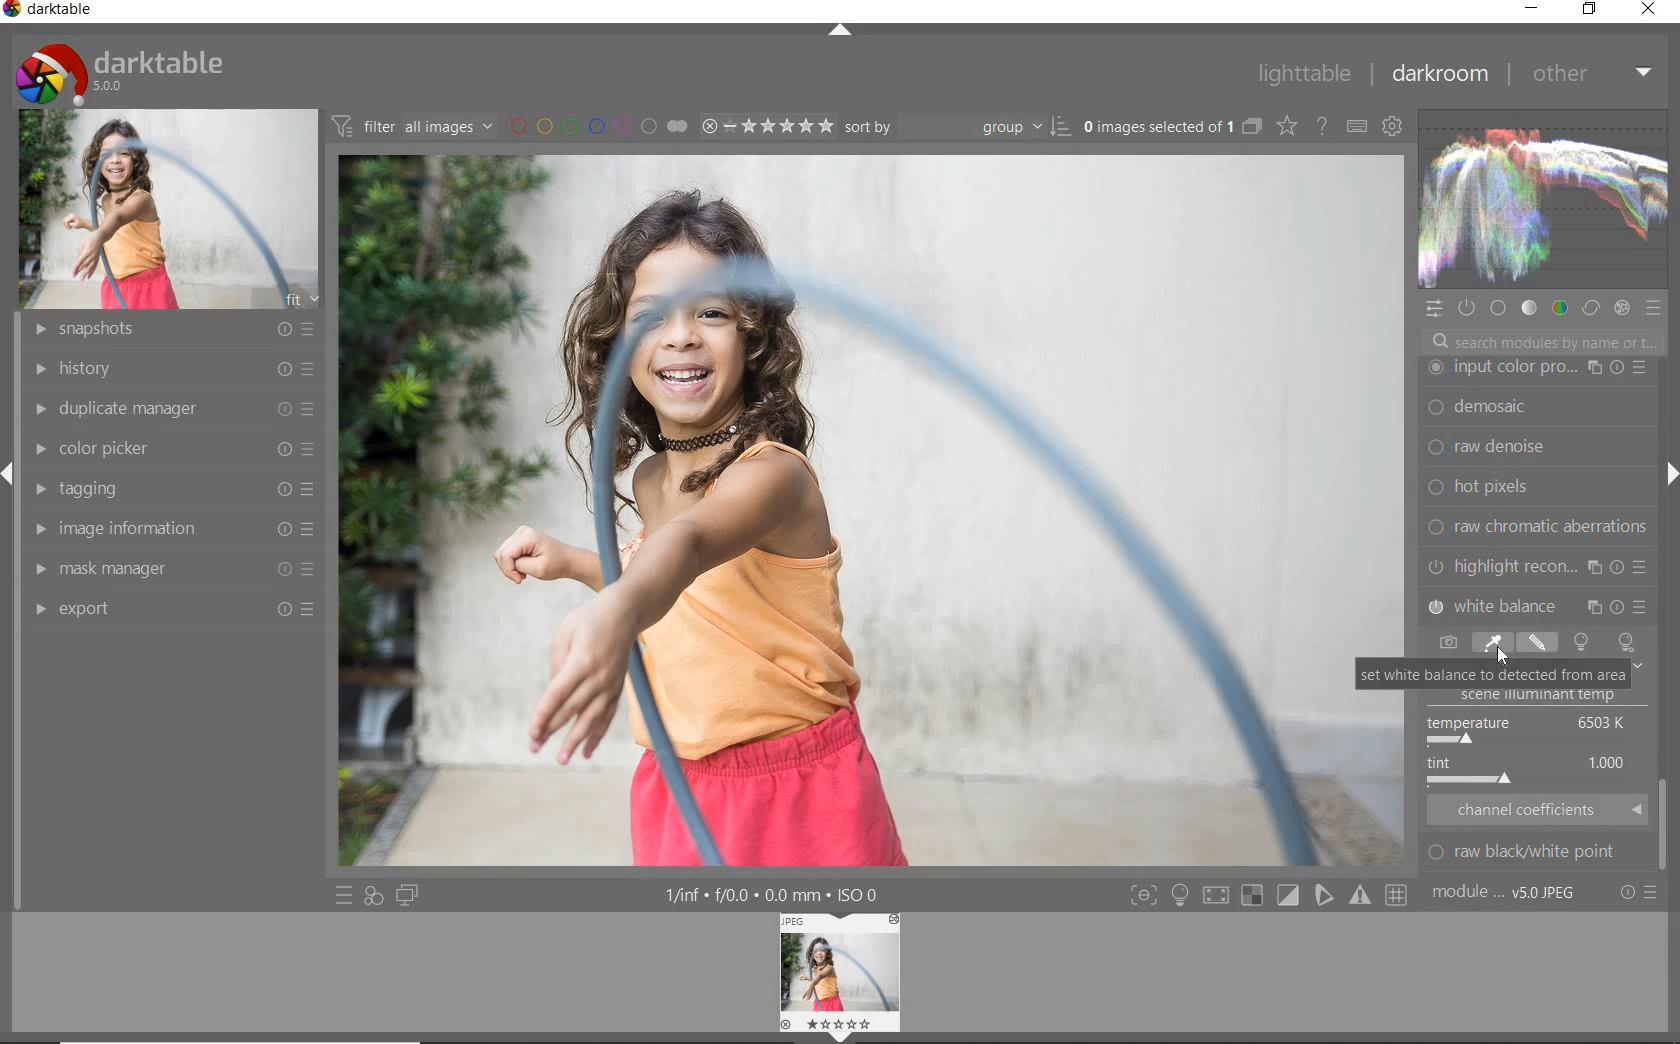 Image resolution: width=1680 pixels, height=1044 pixels. What do you see at coordinates (1538, 604) in the screenshot?
I see `split toning` at bounding box center [1538, 604].